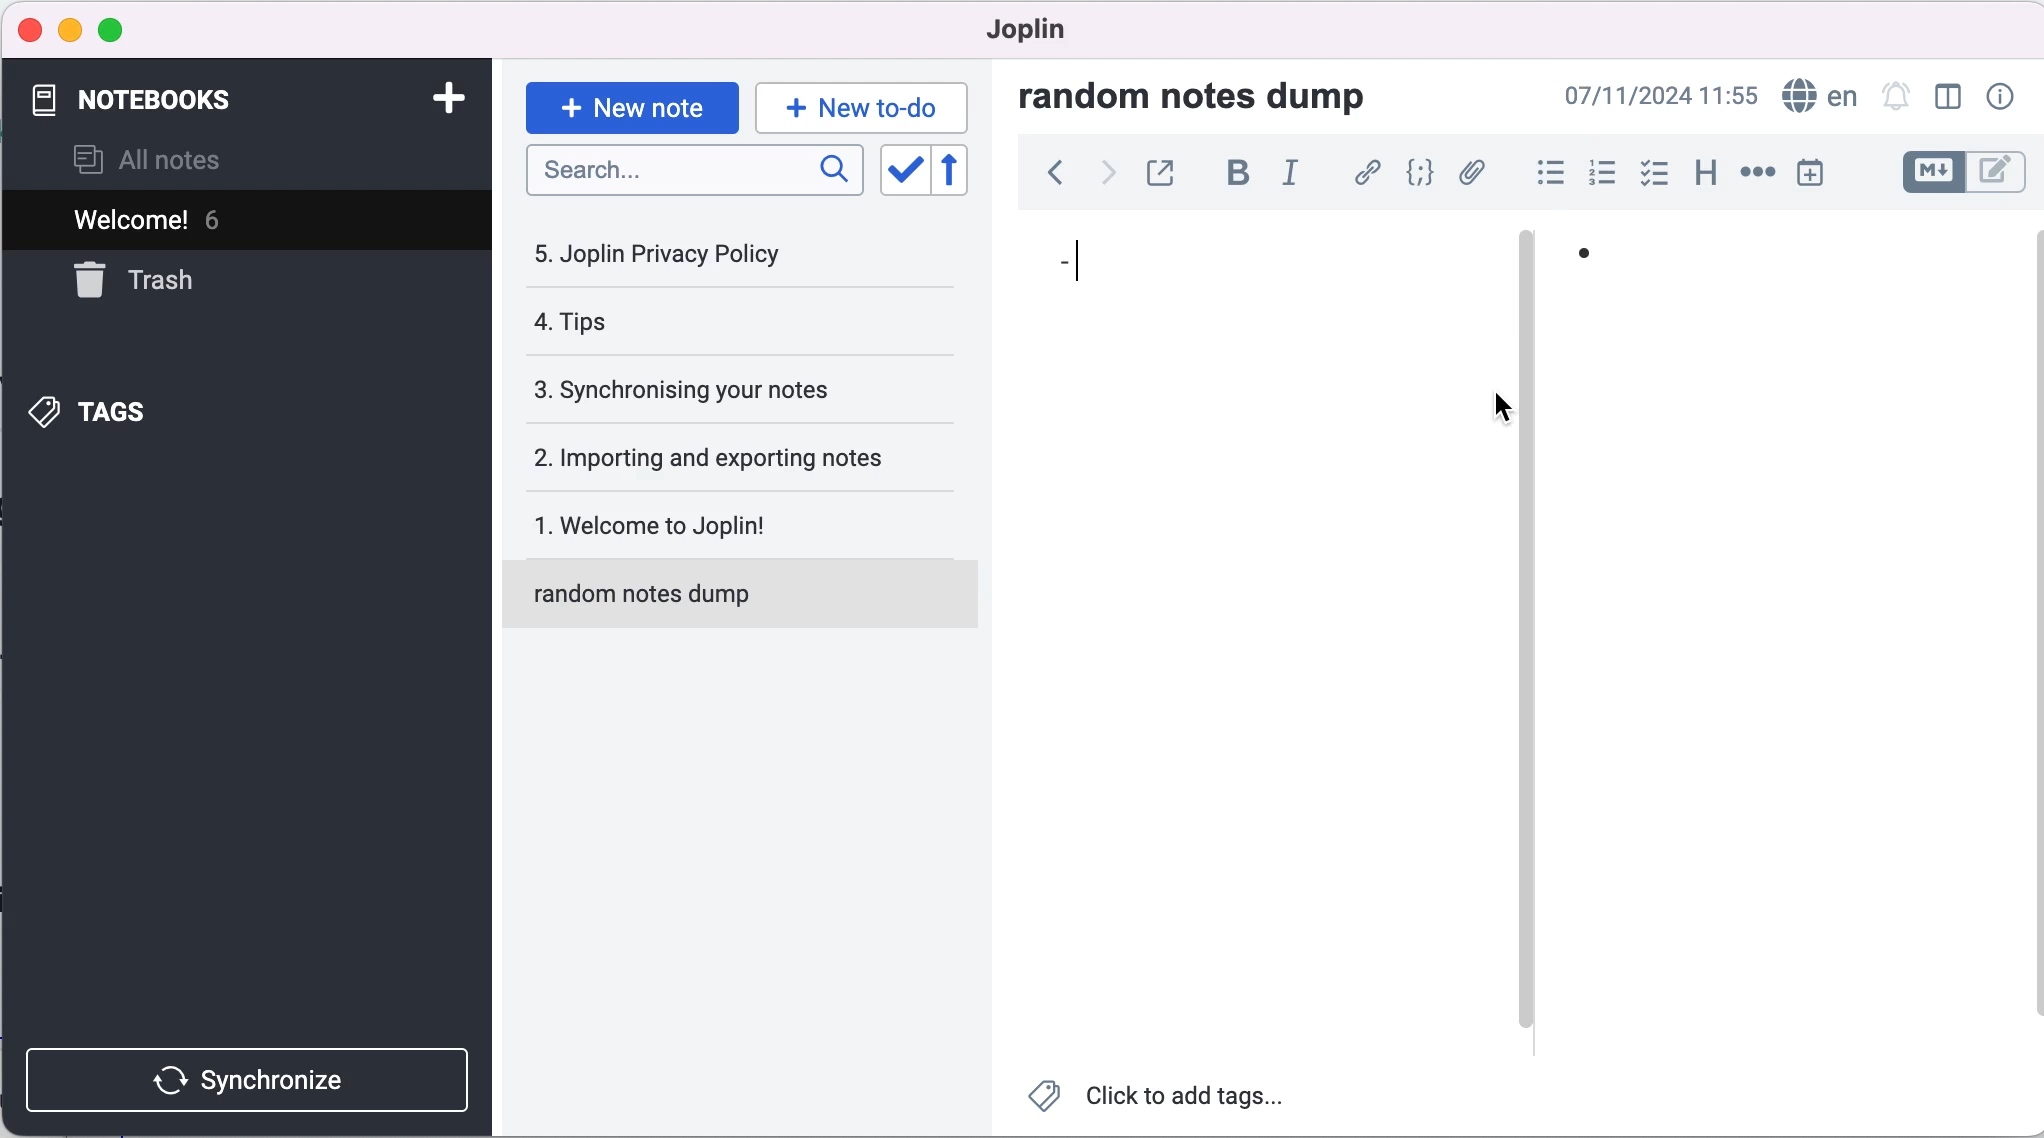  I want to click on note properties, so click(1998, 98).